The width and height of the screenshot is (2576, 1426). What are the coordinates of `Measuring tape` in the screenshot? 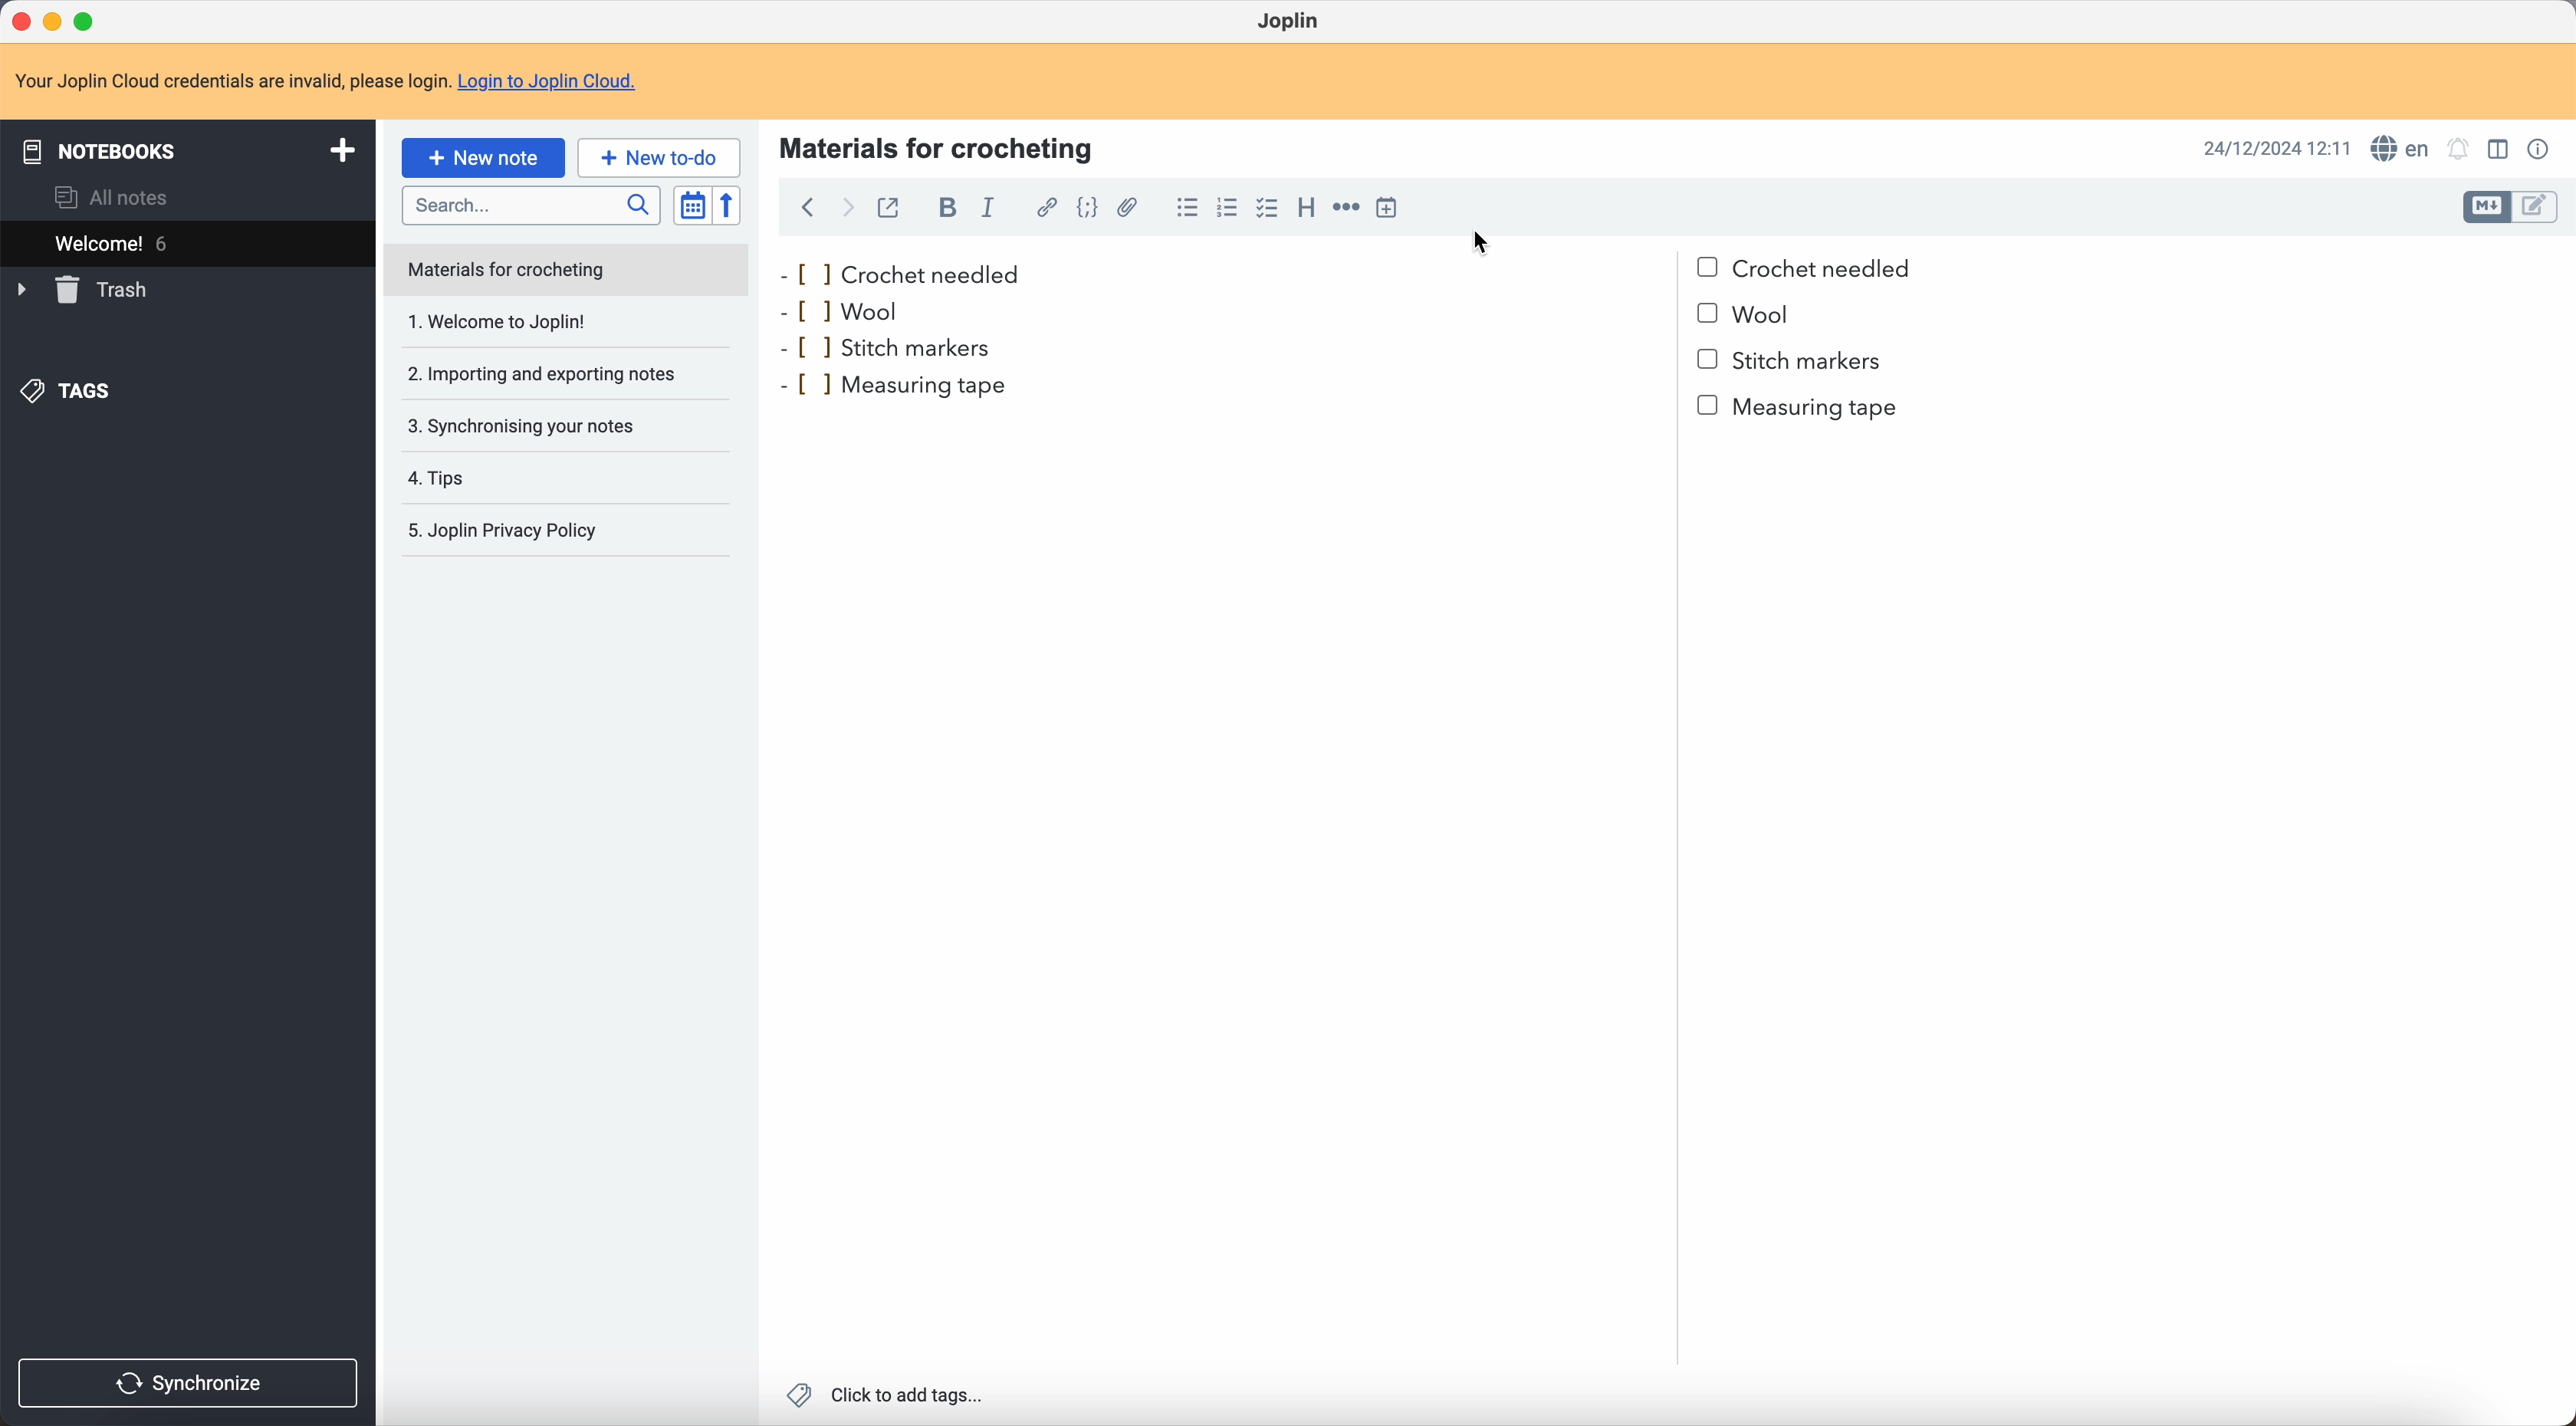 It's located at (1383, 395).